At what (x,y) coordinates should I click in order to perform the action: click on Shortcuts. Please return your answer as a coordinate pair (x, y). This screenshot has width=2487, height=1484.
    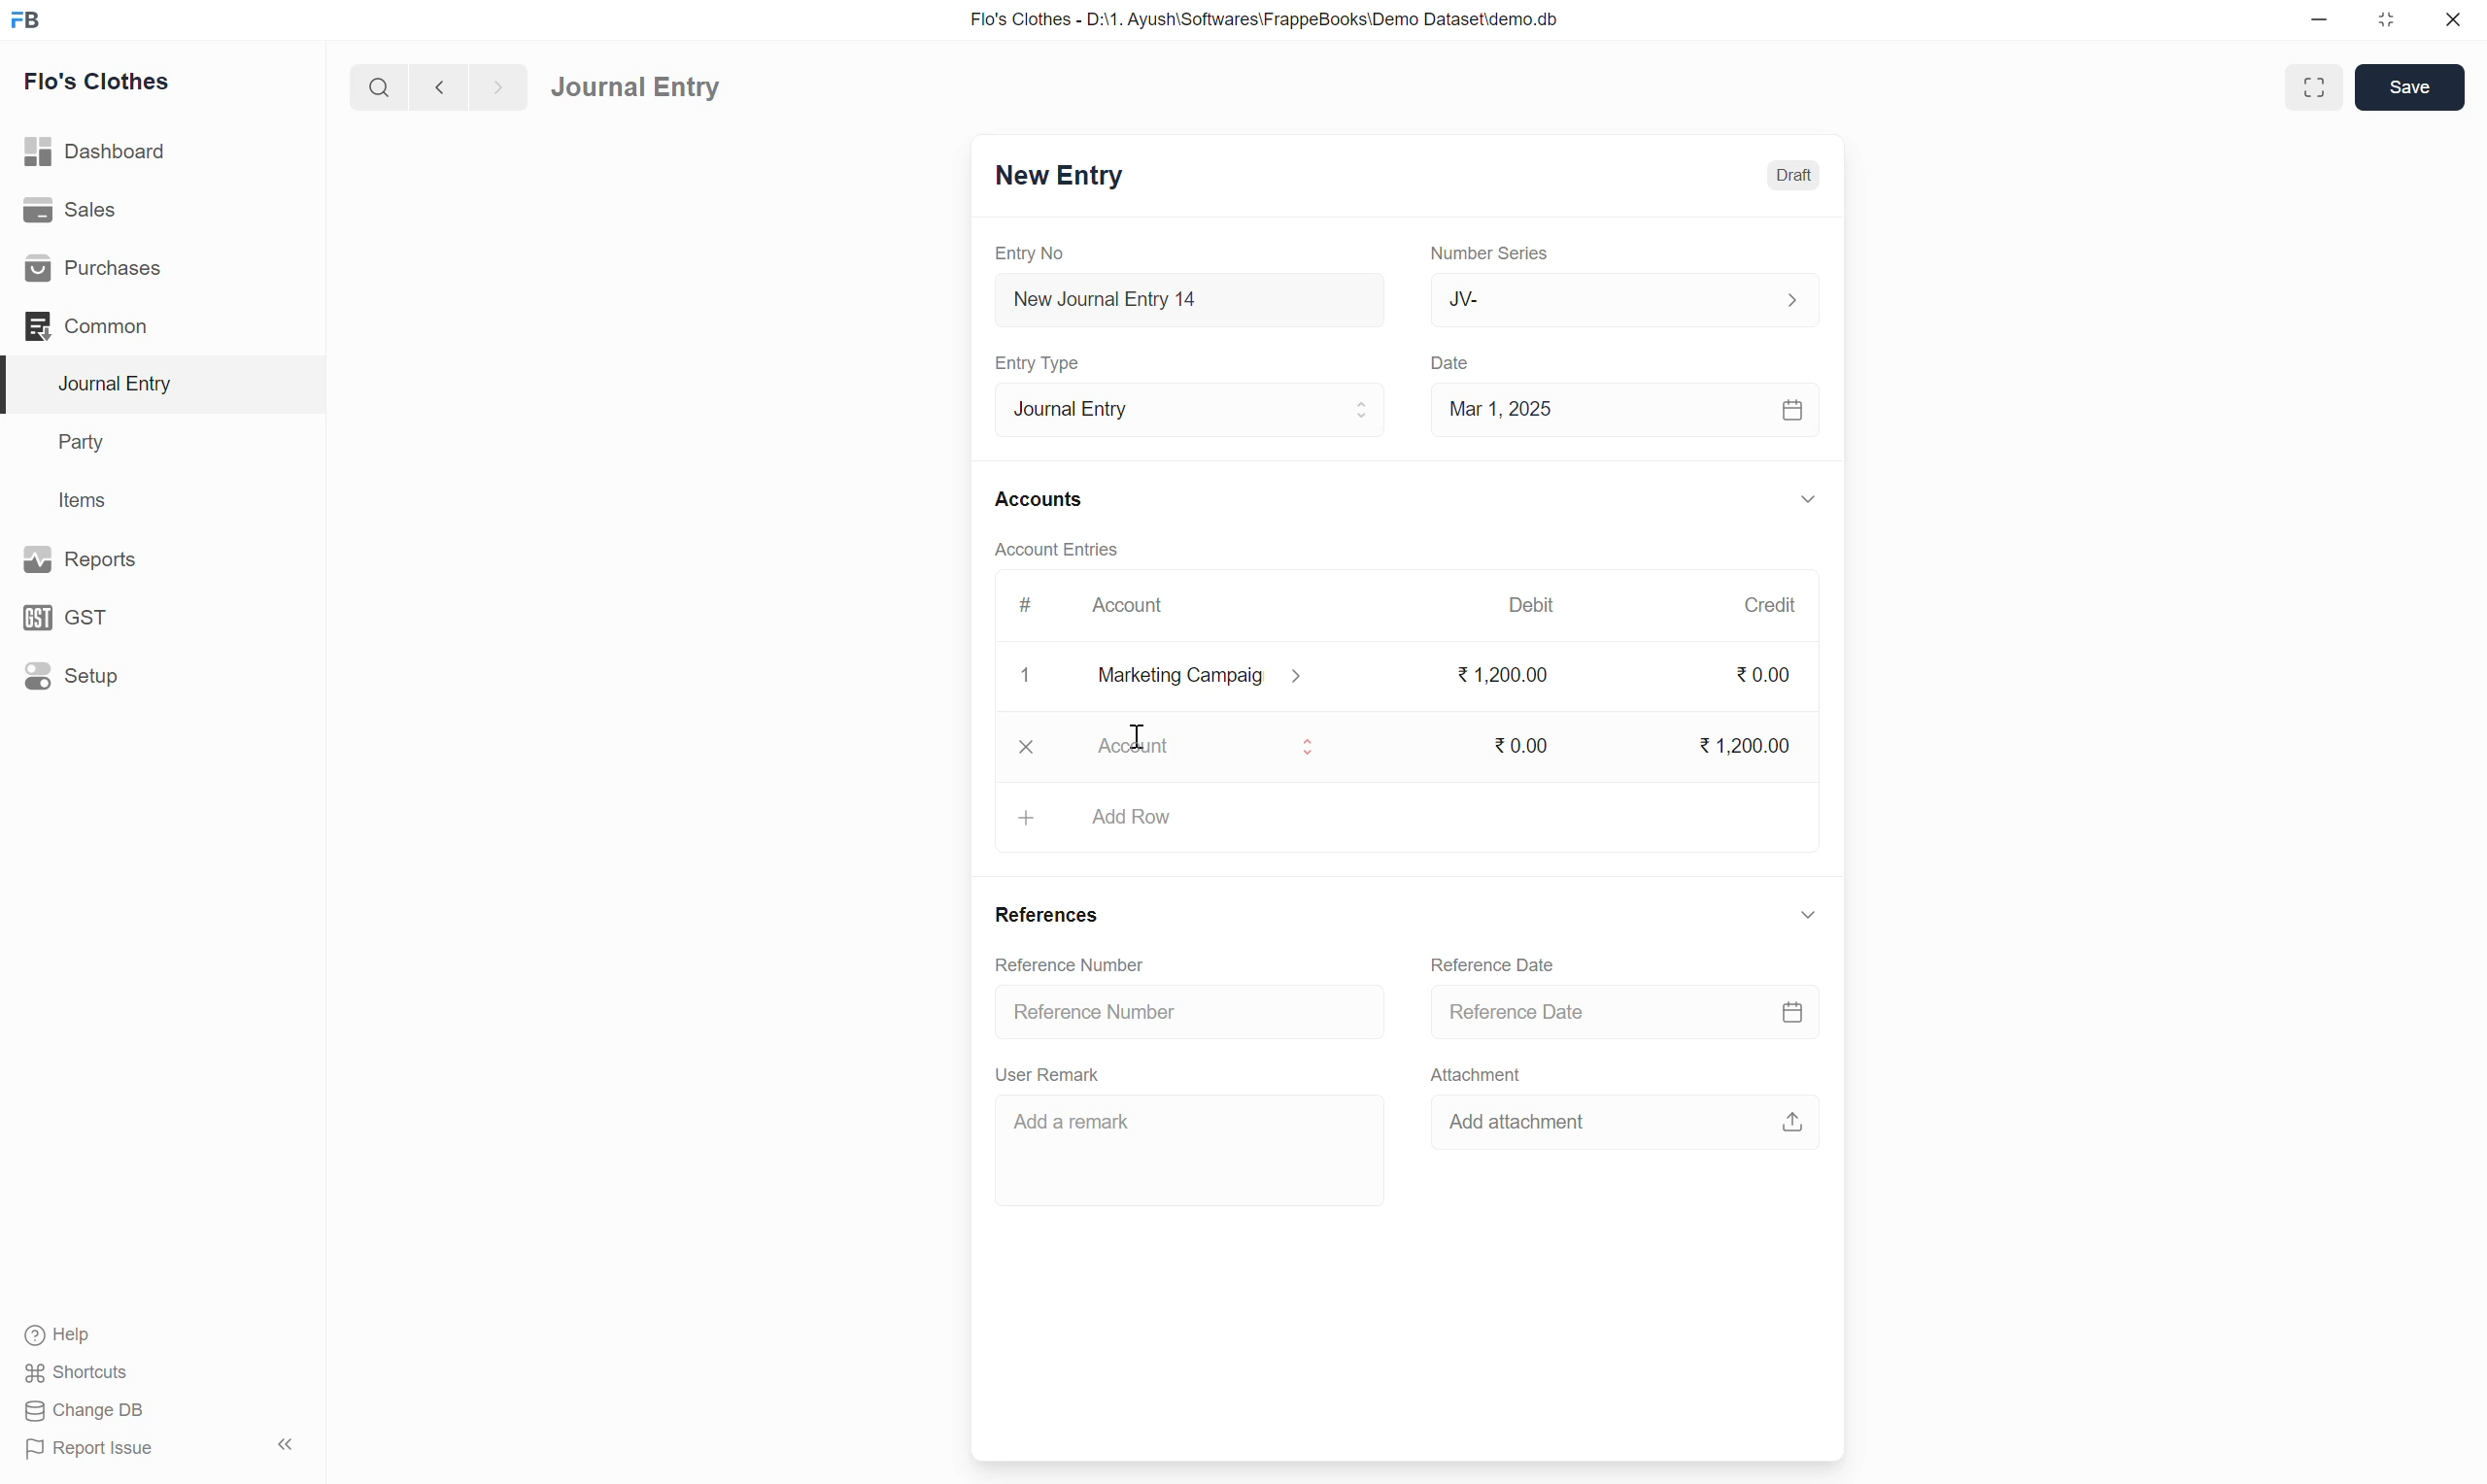
    Looking at the image, I should click on (84, 1373).